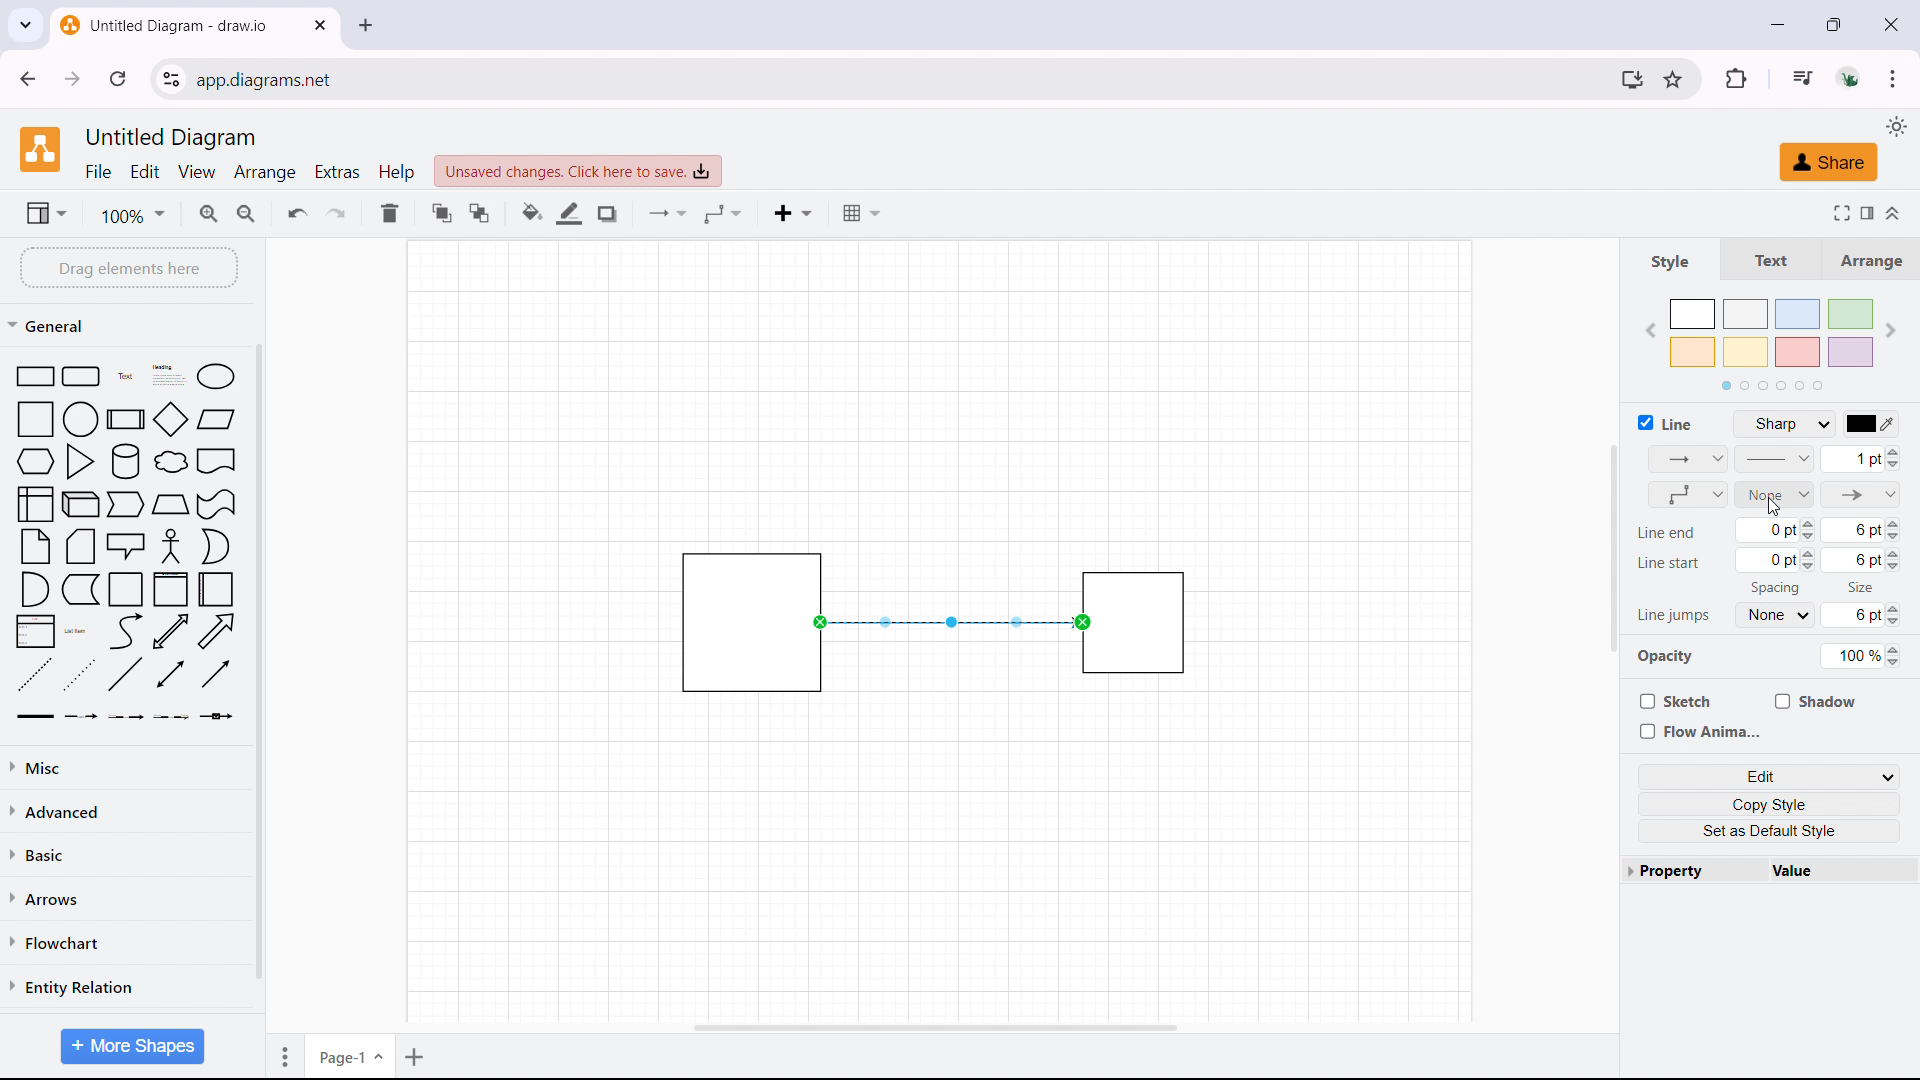 Image resolution: width=1920 pixels, height=1080 pixels. I want to click on insert, so click(793, 213).